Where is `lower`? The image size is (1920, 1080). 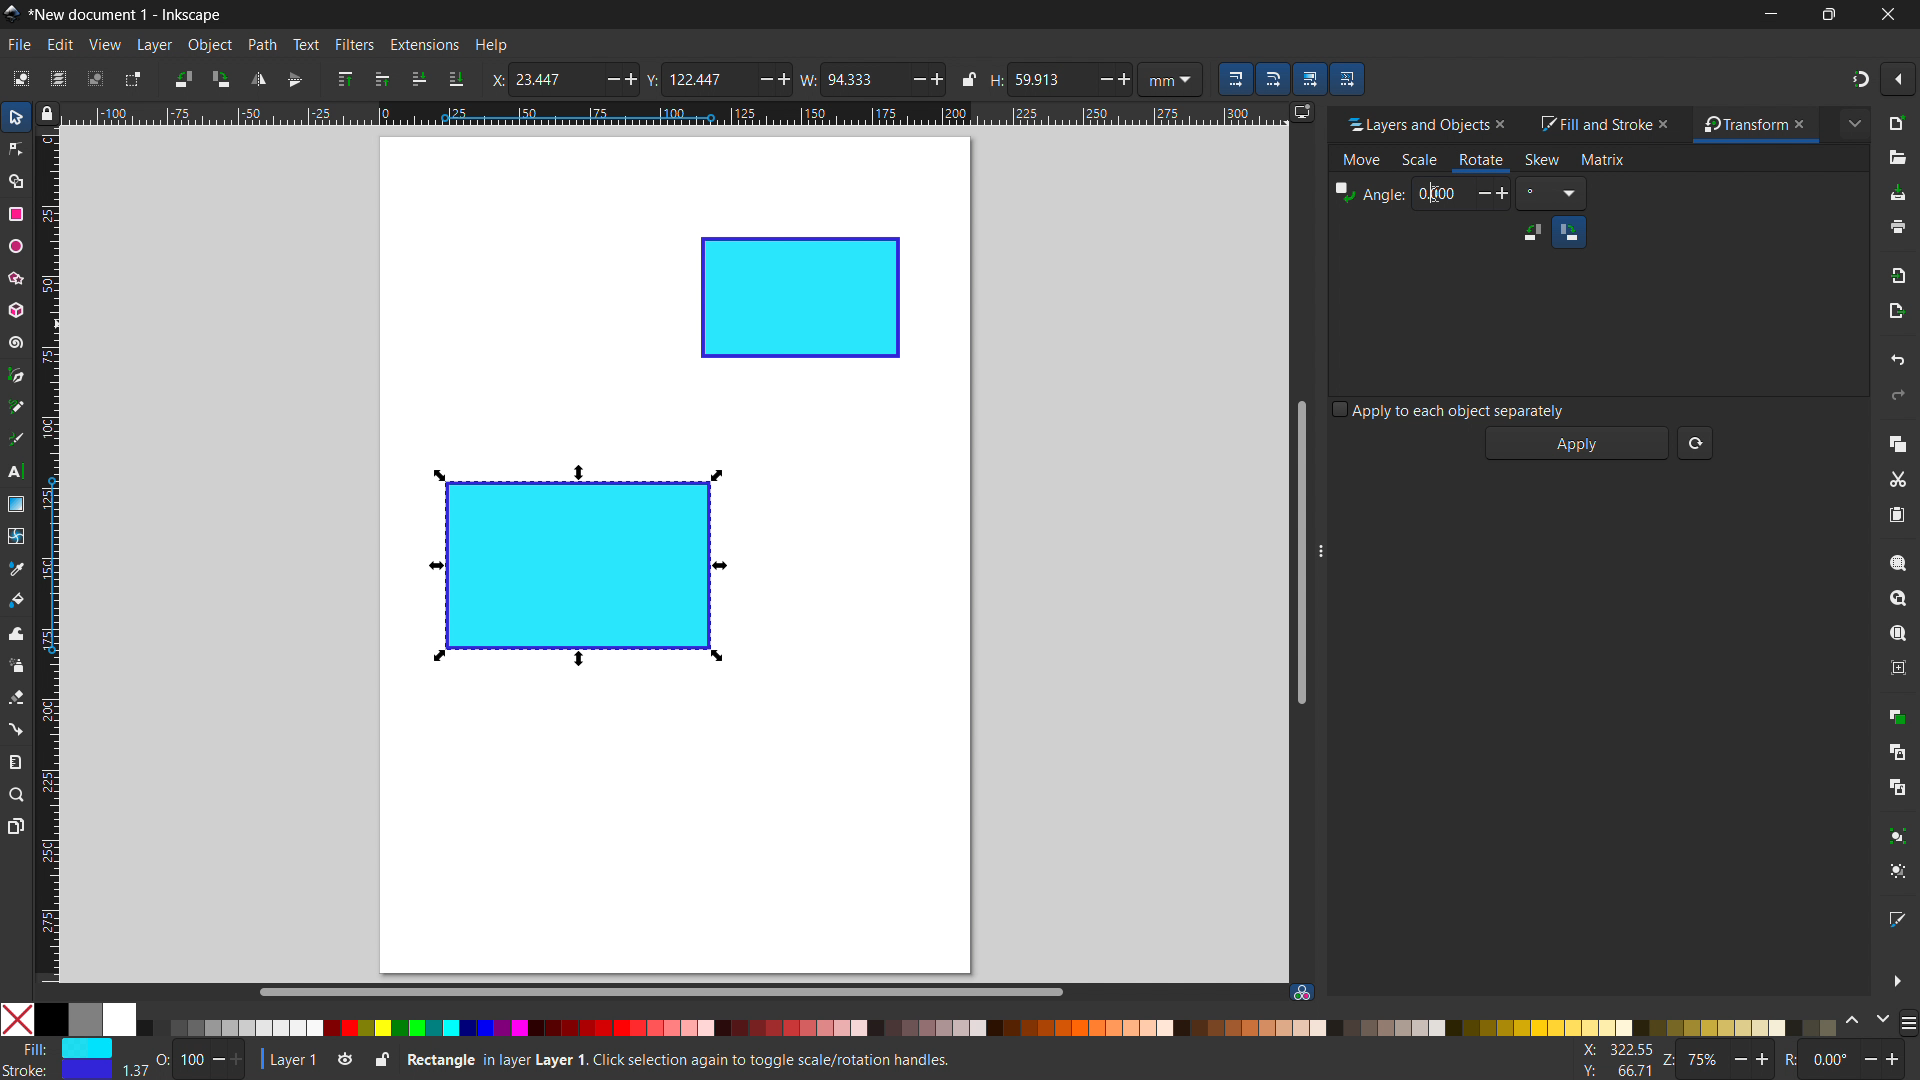
lower is located at coordinates (419, 78).